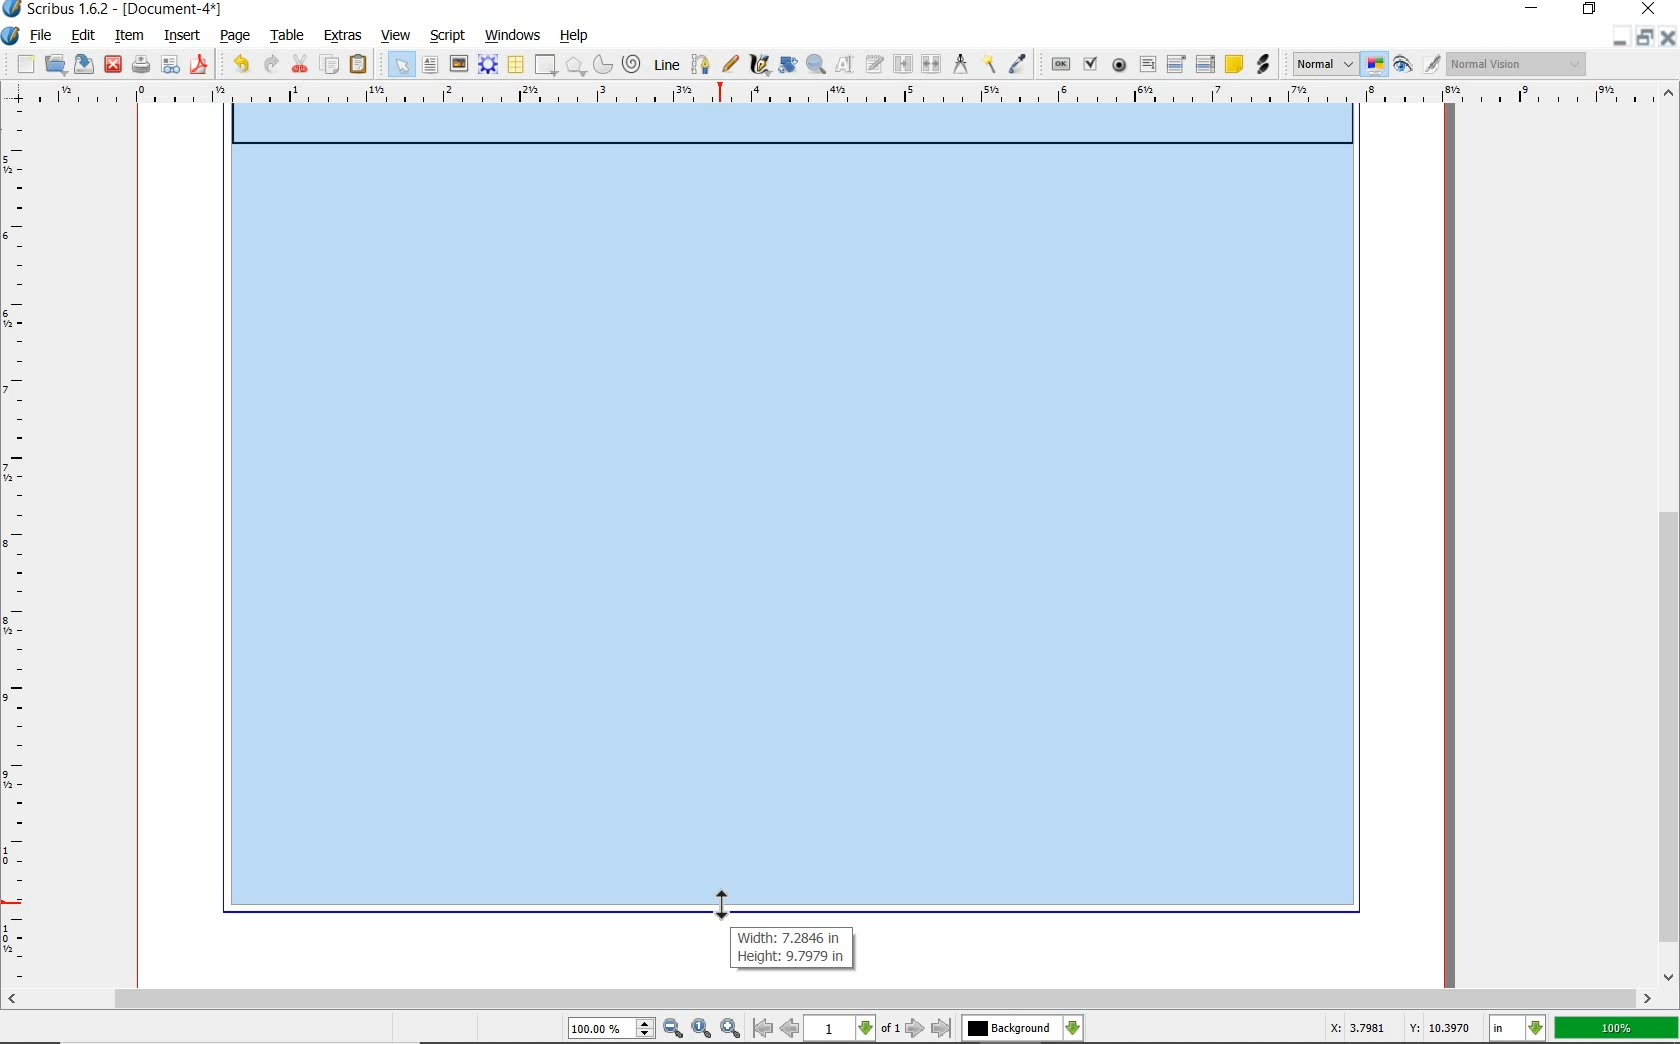  What do you see at coordinates (84, 35) in the screenshot?
I see `edit` at bounding box center [84, 35].